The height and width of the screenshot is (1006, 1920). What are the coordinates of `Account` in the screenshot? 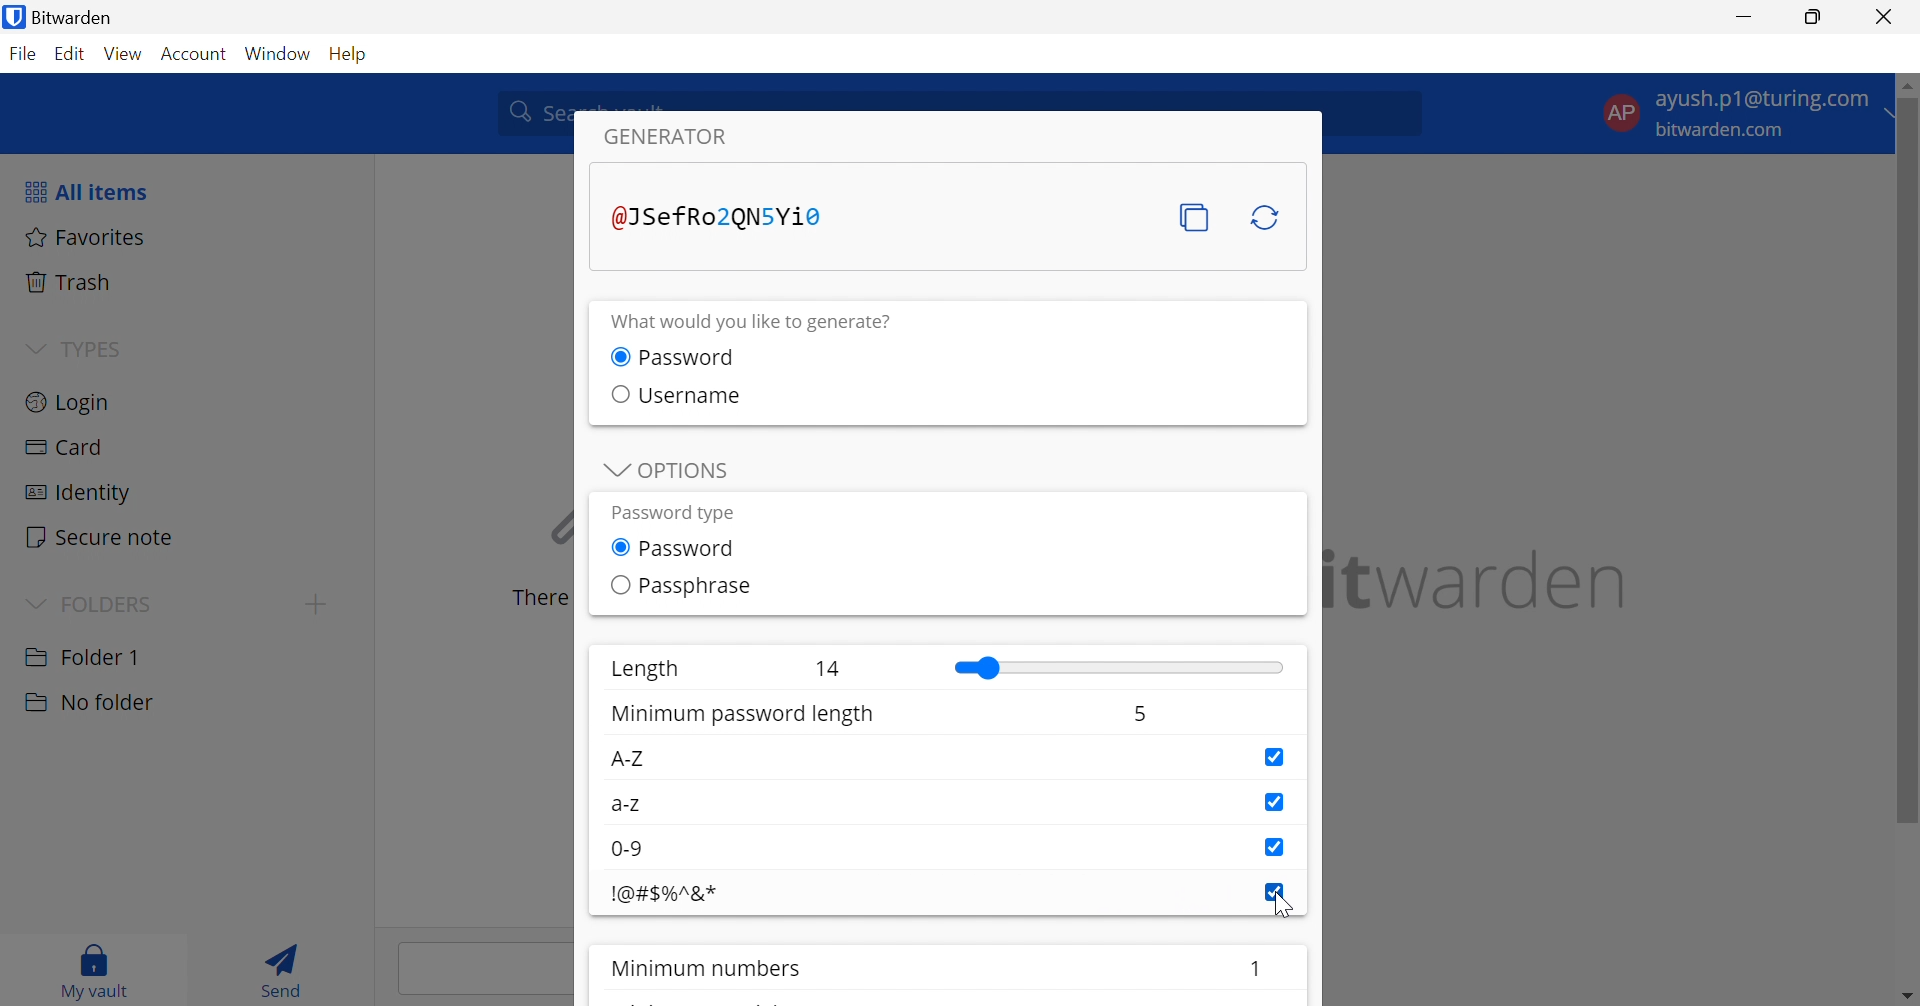 It's located at (193, 54).